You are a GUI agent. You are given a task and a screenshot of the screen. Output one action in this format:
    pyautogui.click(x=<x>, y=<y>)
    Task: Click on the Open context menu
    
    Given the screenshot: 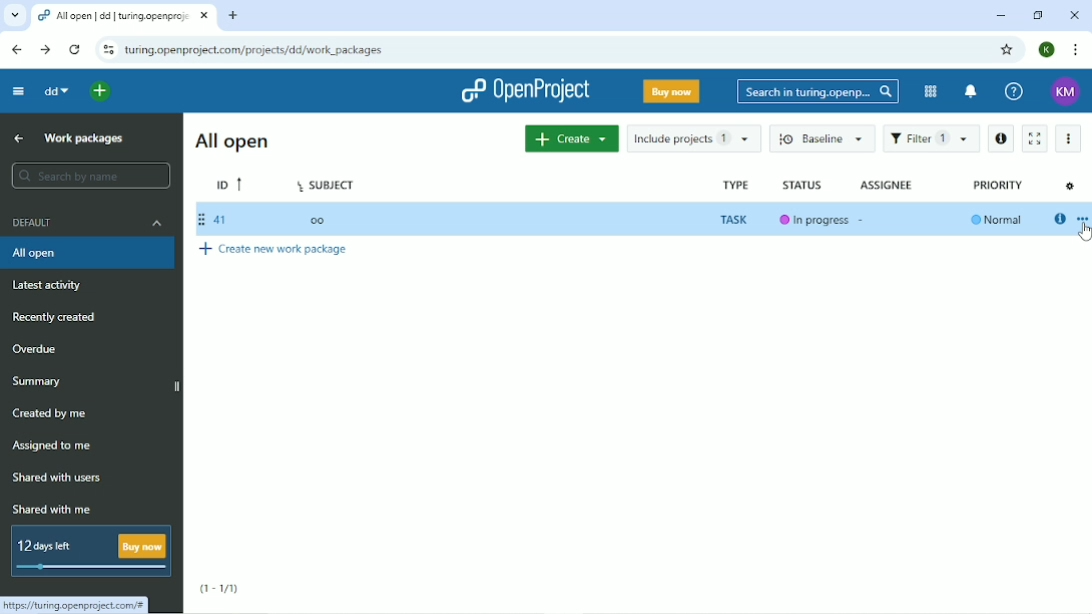 What is the action you would take?
    pyautogui.click(x=1082, y=221)
    